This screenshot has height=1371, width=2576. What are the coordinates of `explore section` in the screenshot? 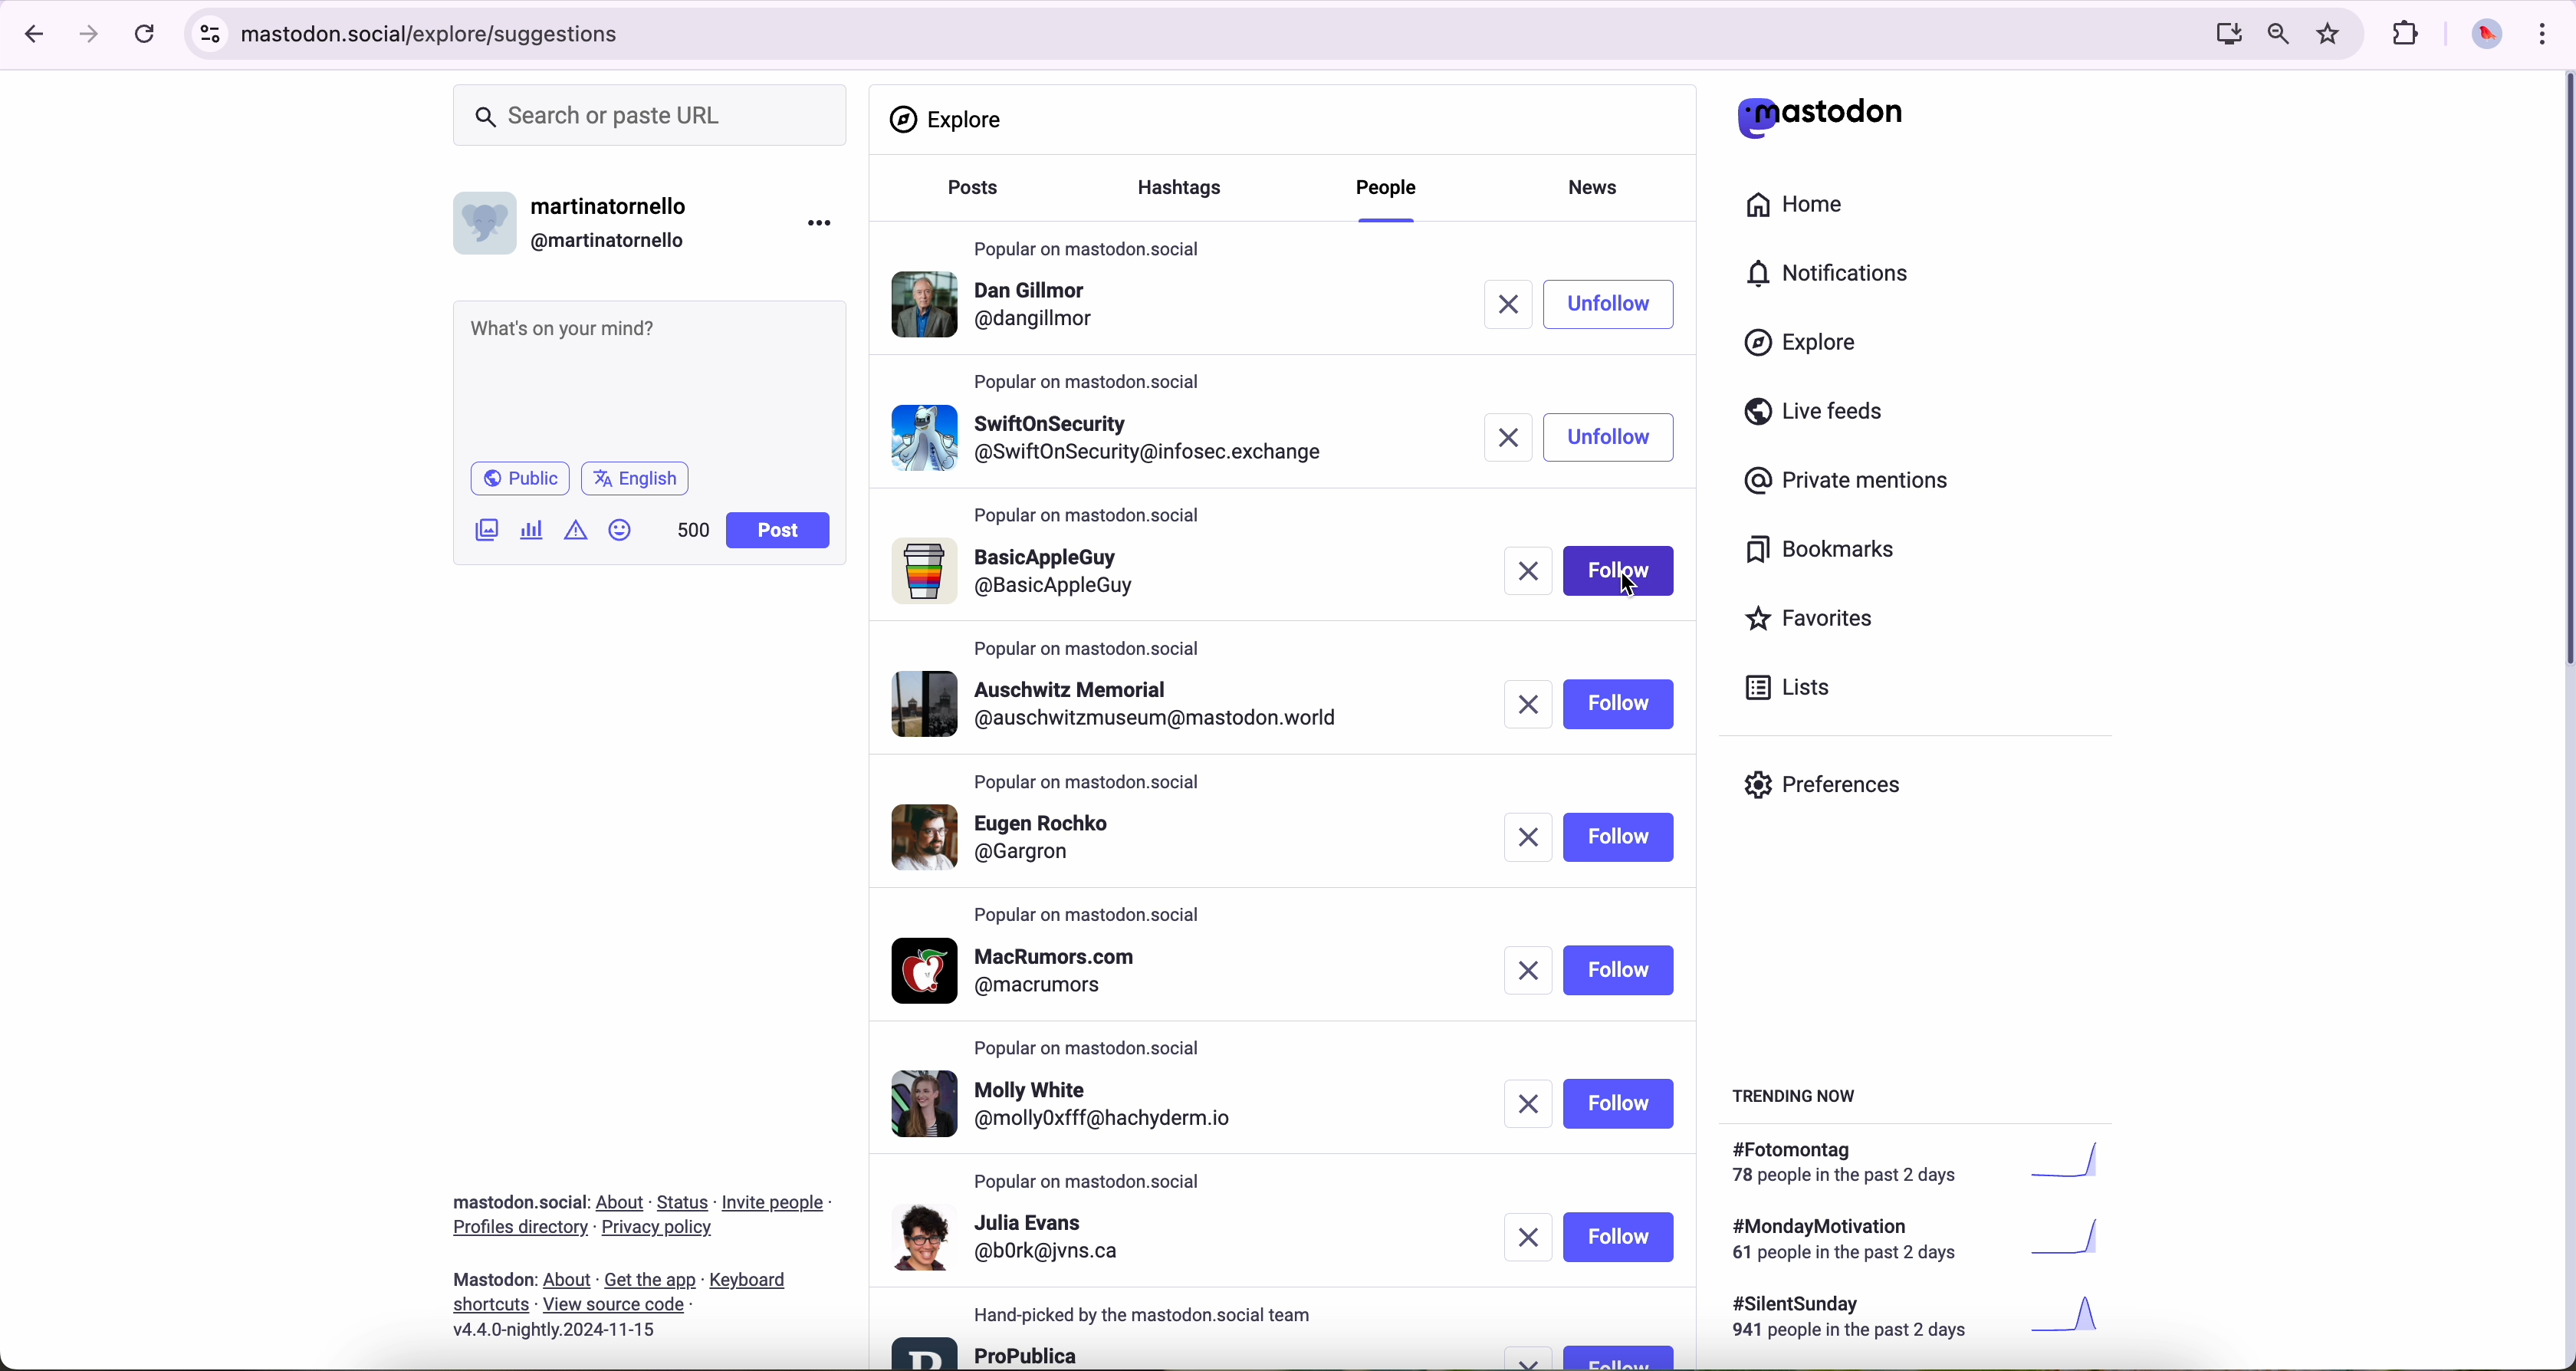 It's located at (950, 119).